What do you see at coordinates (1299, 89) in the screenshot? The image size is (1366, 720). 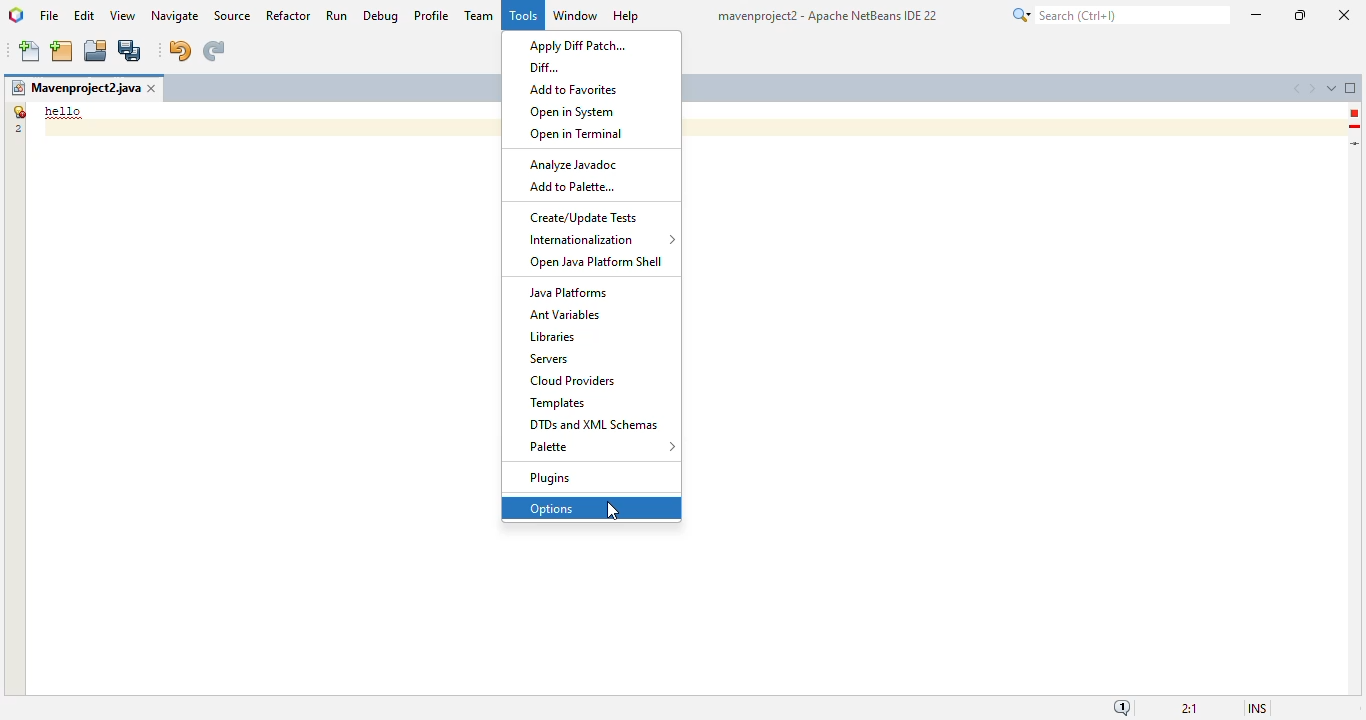 I see `scroll documents left` at bounding box center [1299, 89].